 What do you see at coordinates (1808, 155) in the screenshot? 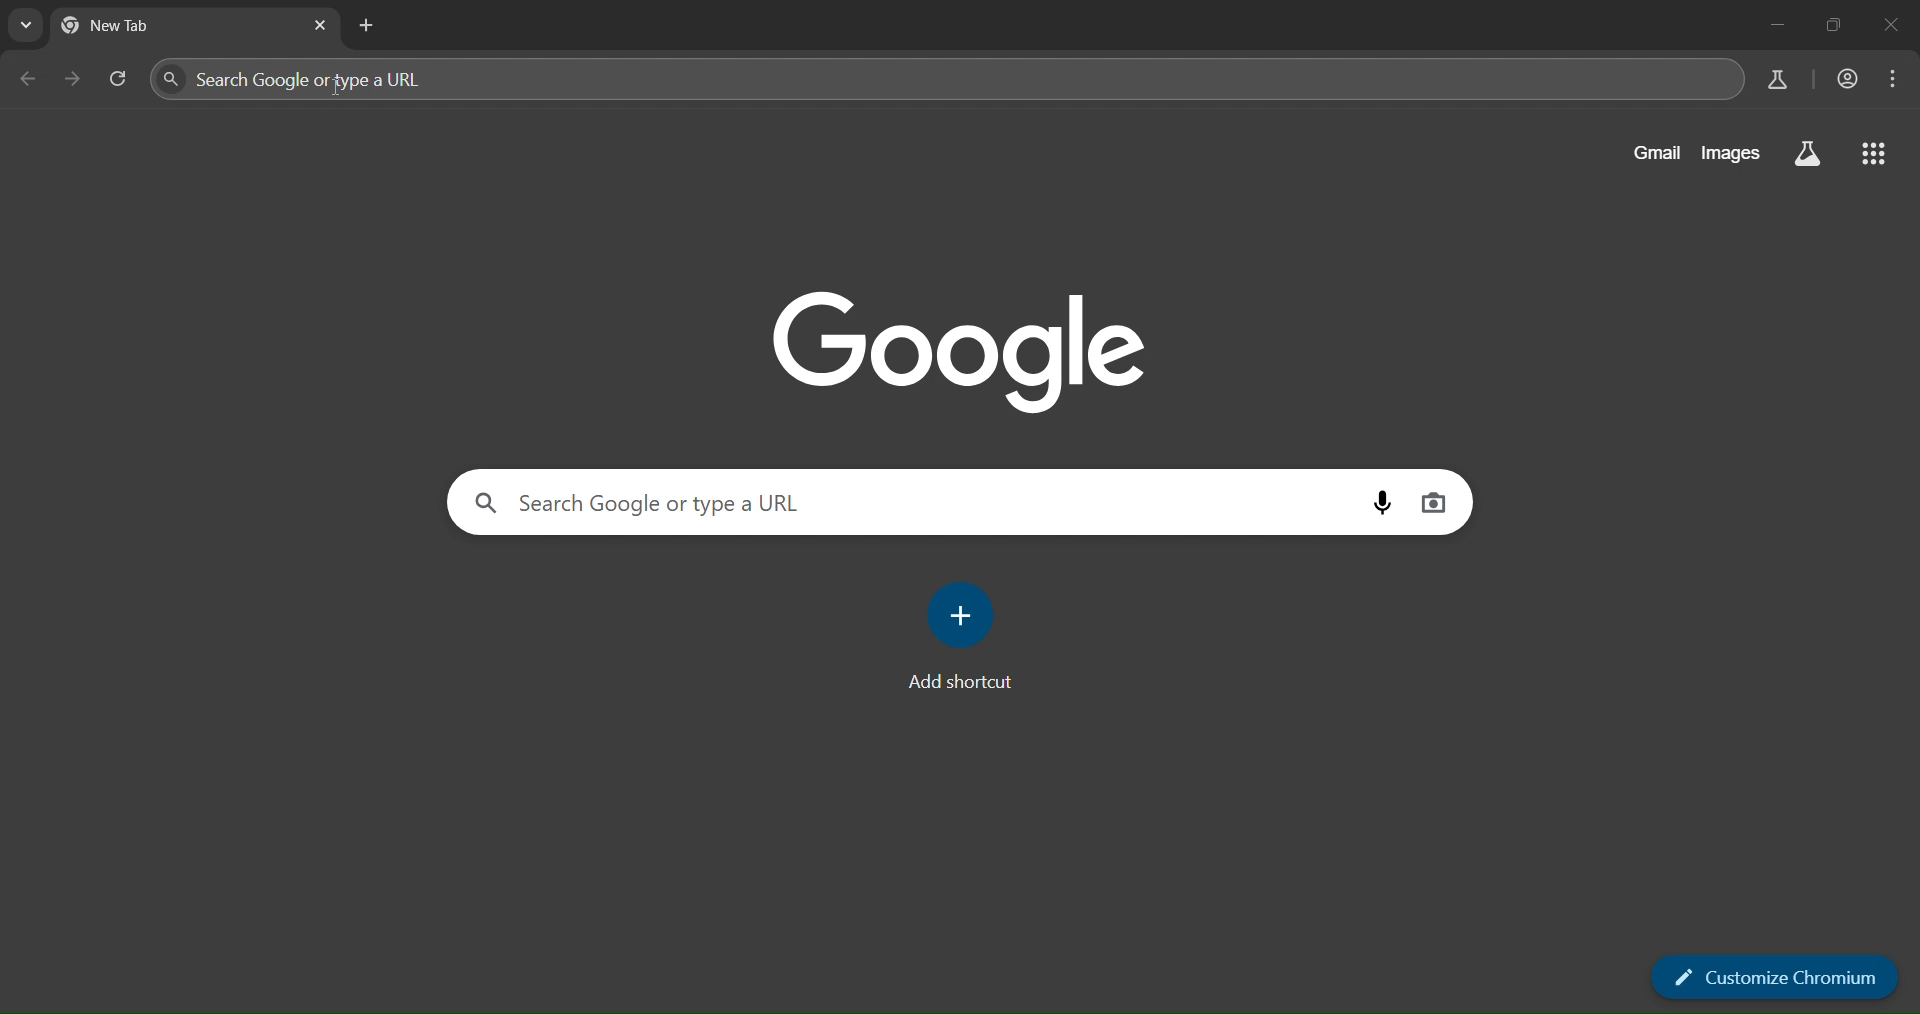
I see `search labs` at bounding box center [1808, 155].